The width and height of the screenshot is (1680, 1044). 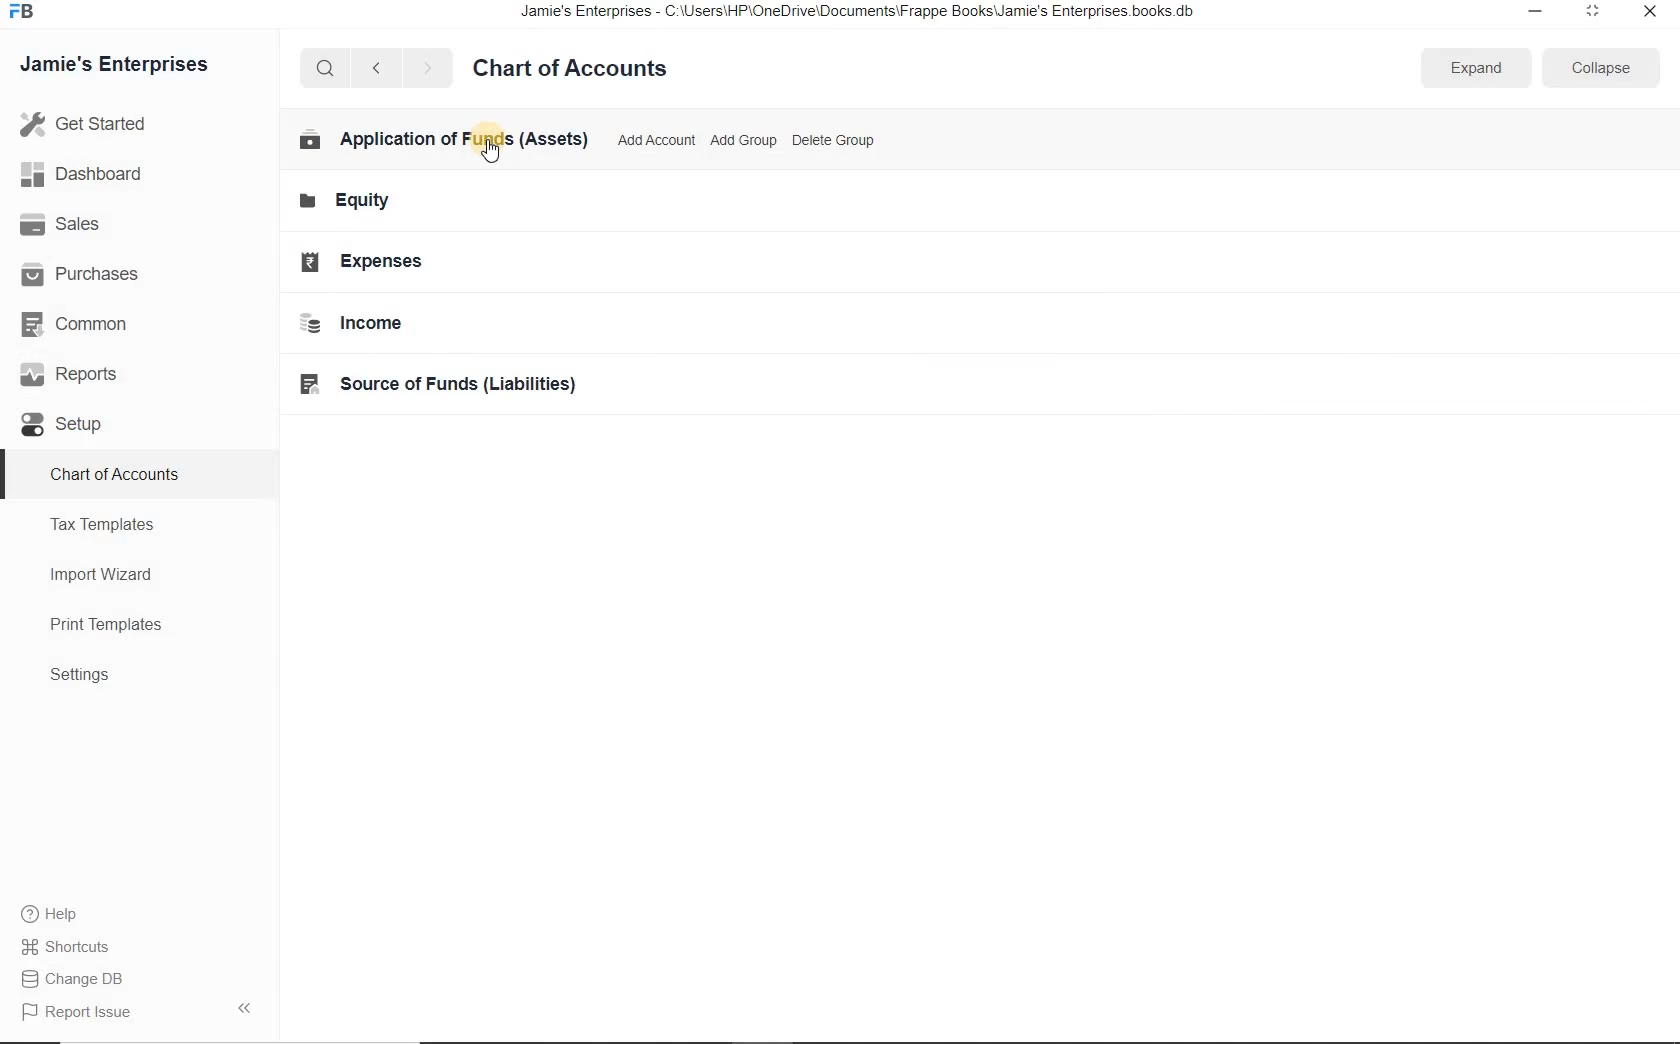 What do you see at coordinates (836, 140) in the screenshot?
I see `Delete Group` at bounding box center [836, 140].